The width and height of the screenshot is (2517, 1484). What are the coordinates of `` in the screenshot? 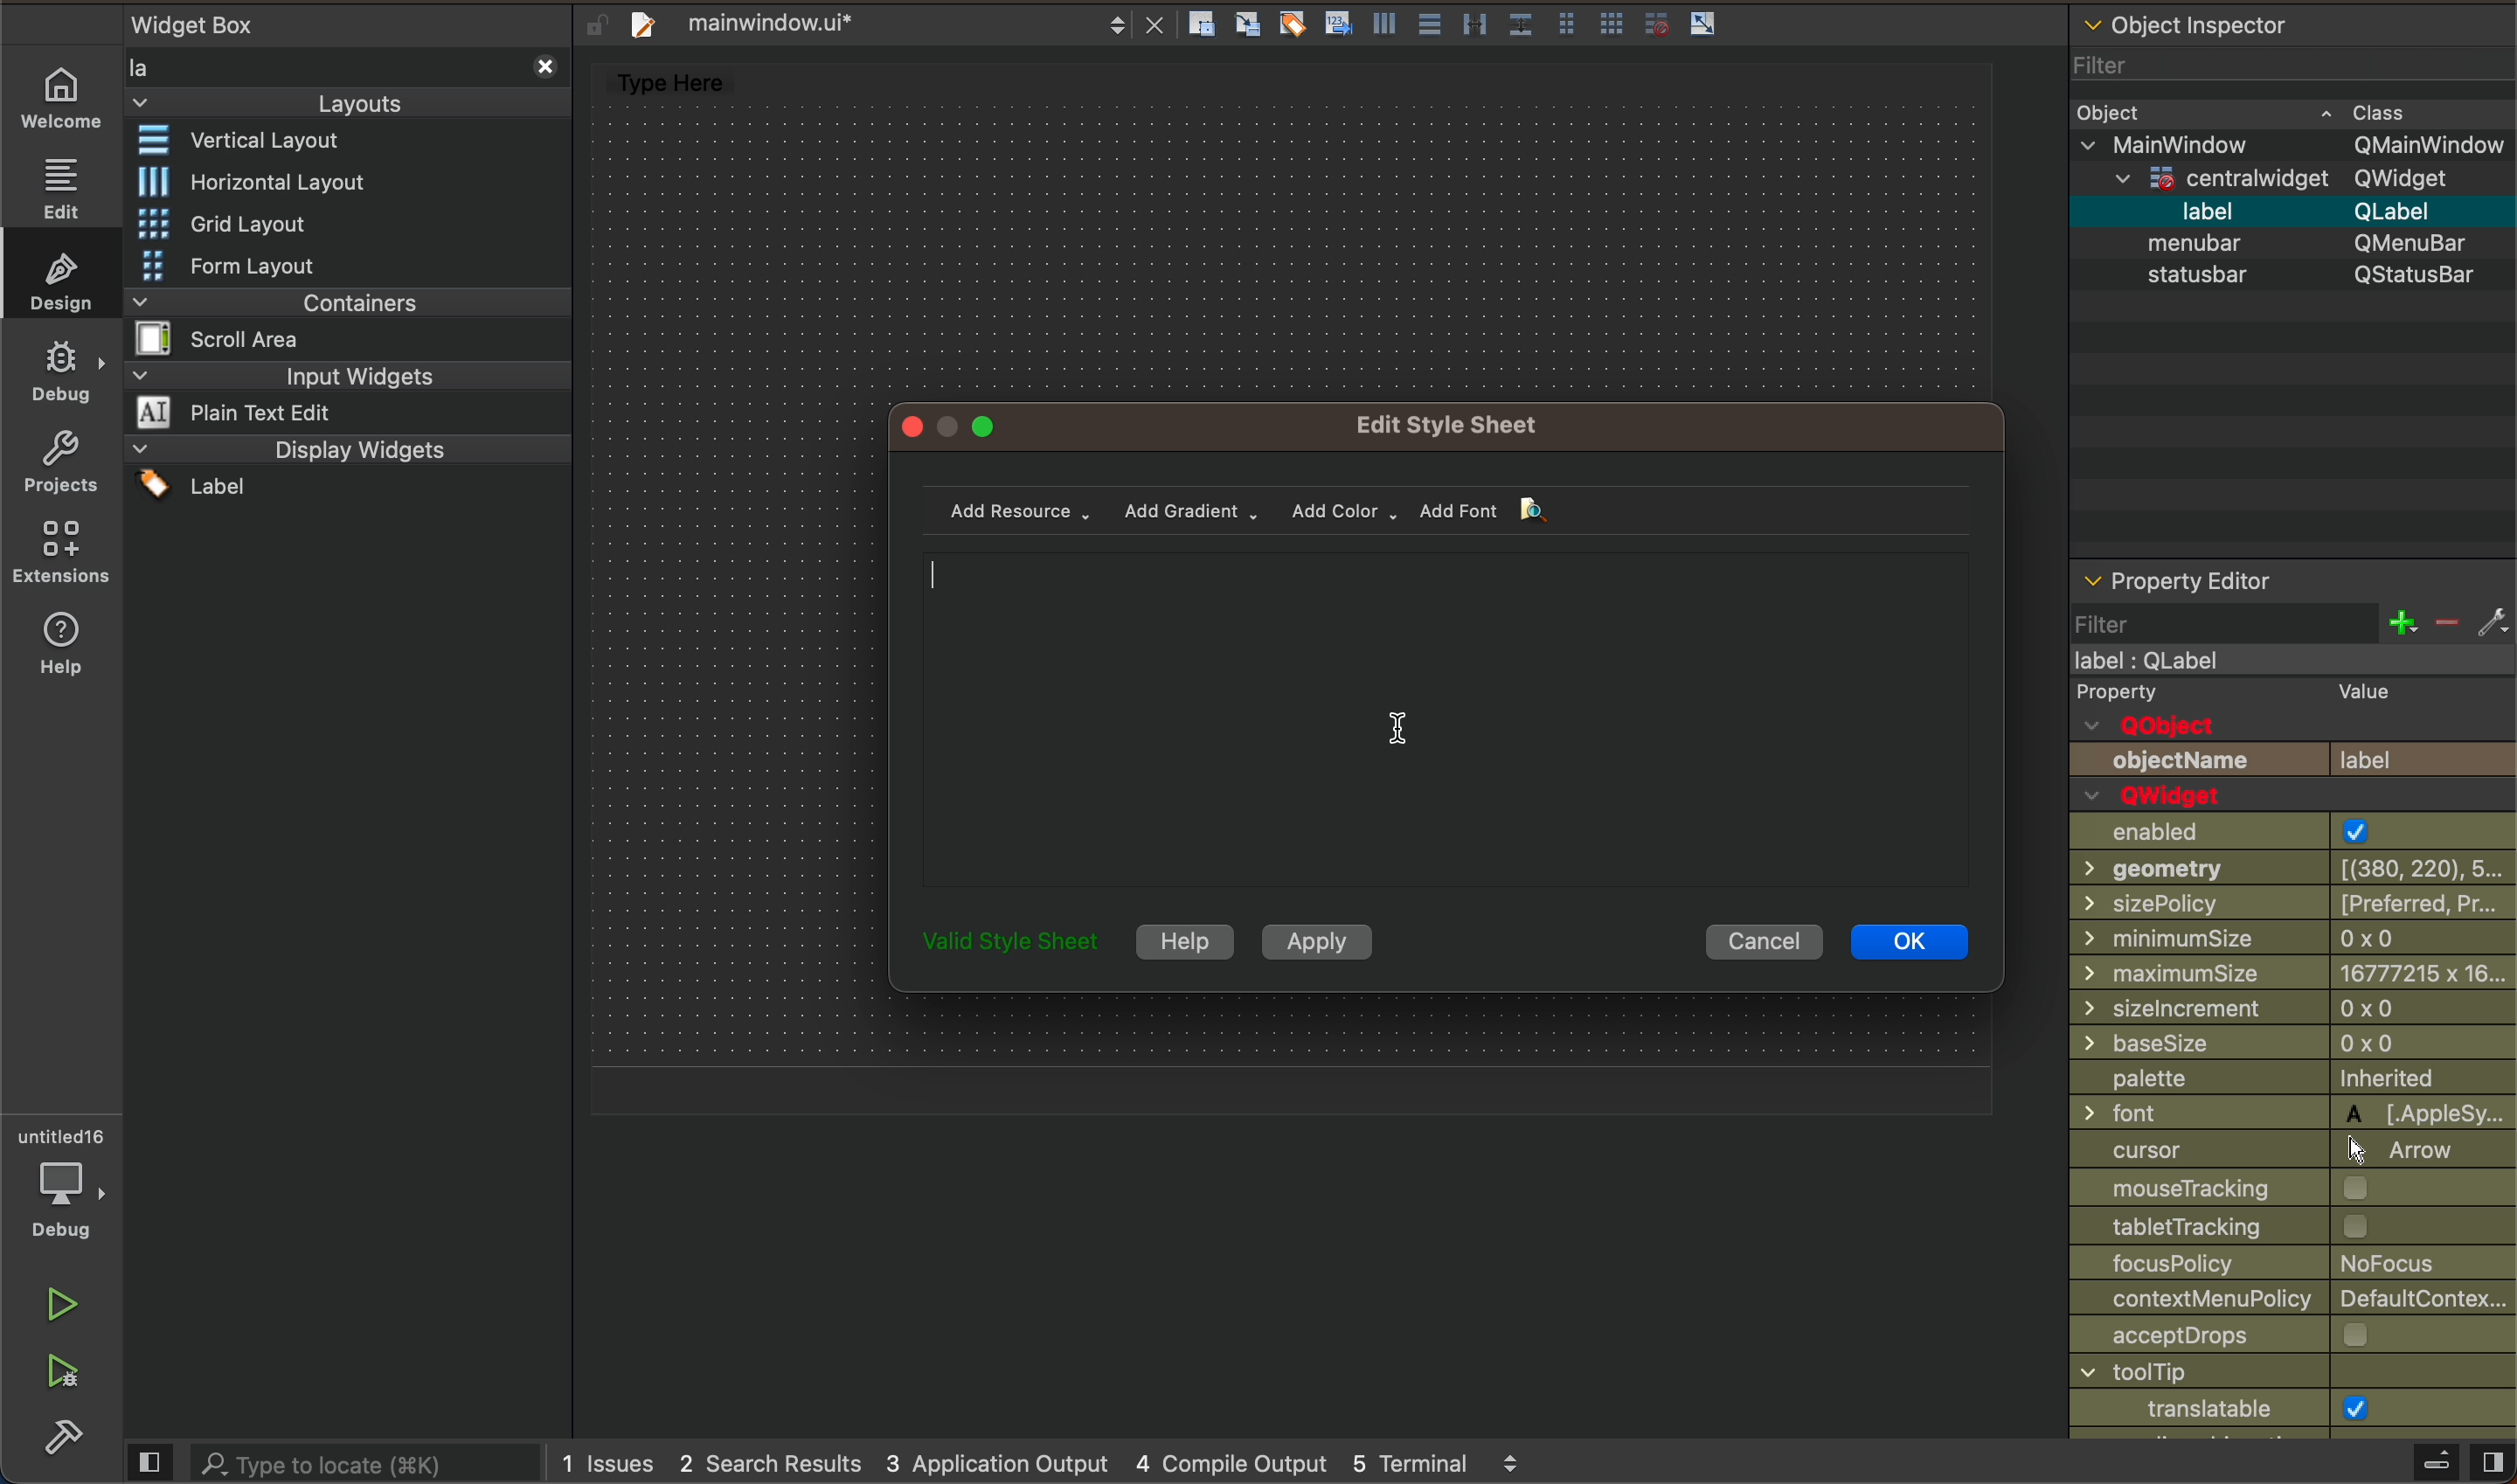 It's located at (2292, 1044).